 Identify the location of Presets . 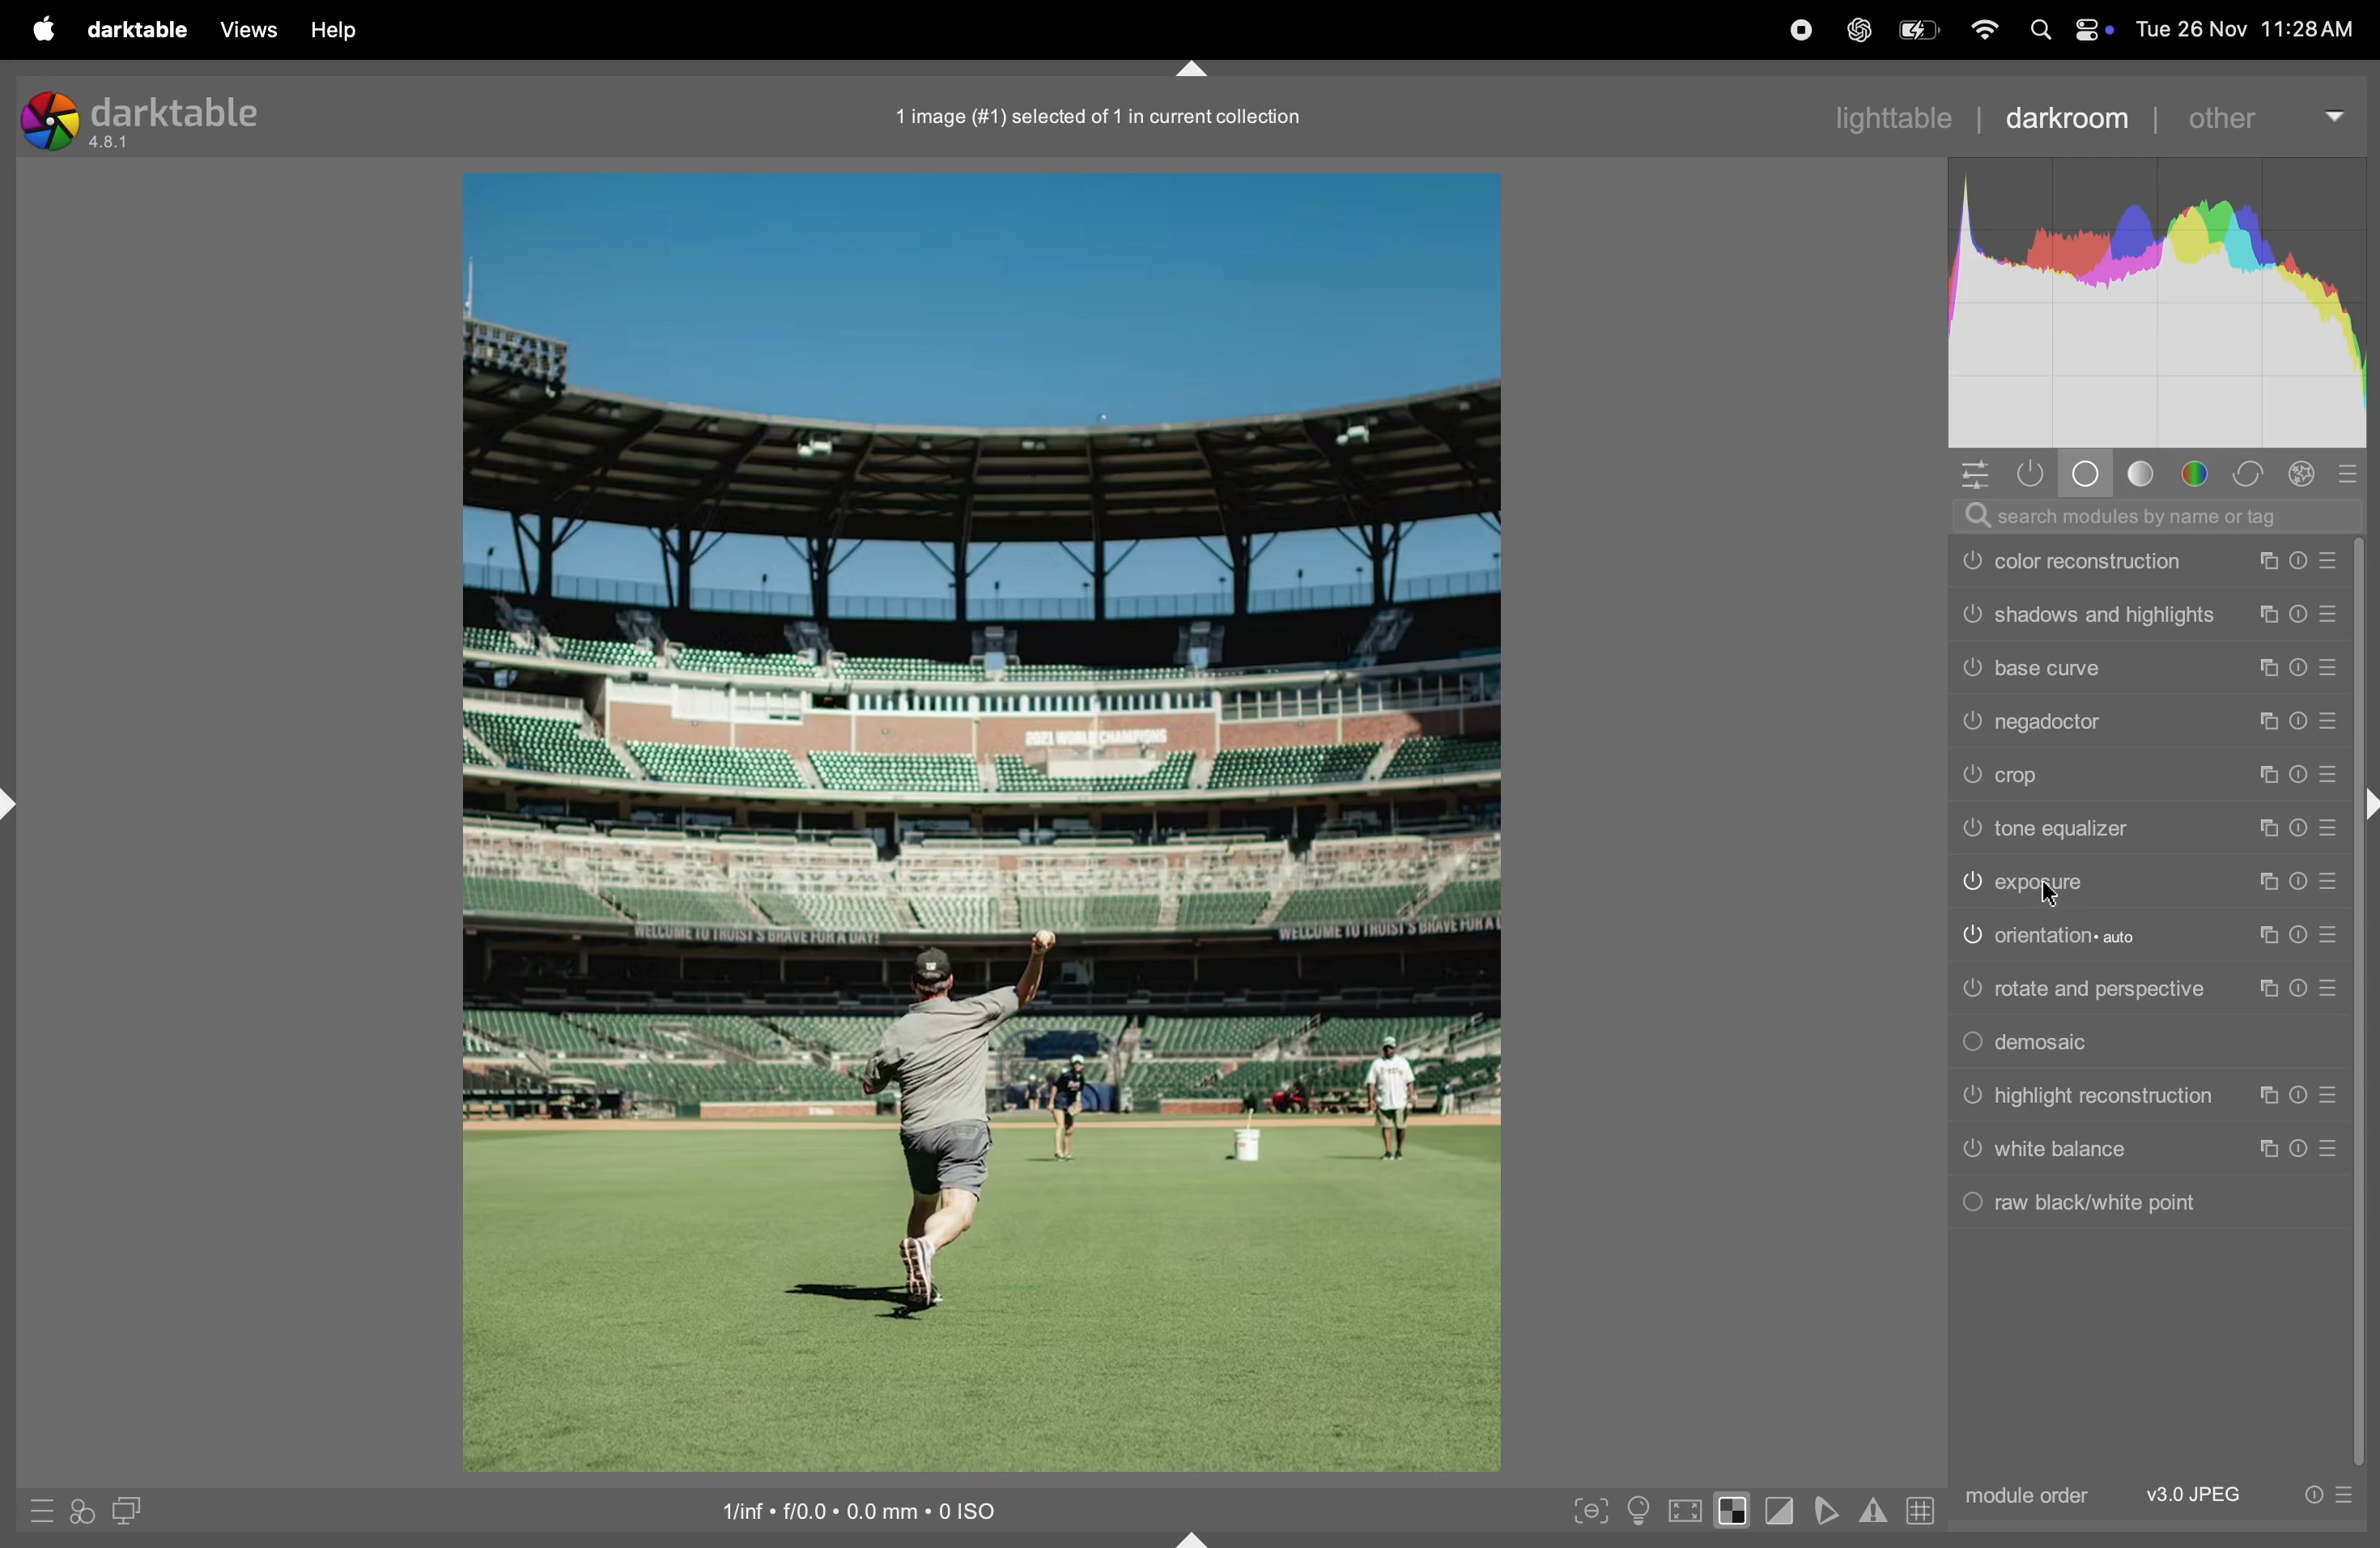
(2331, 933).